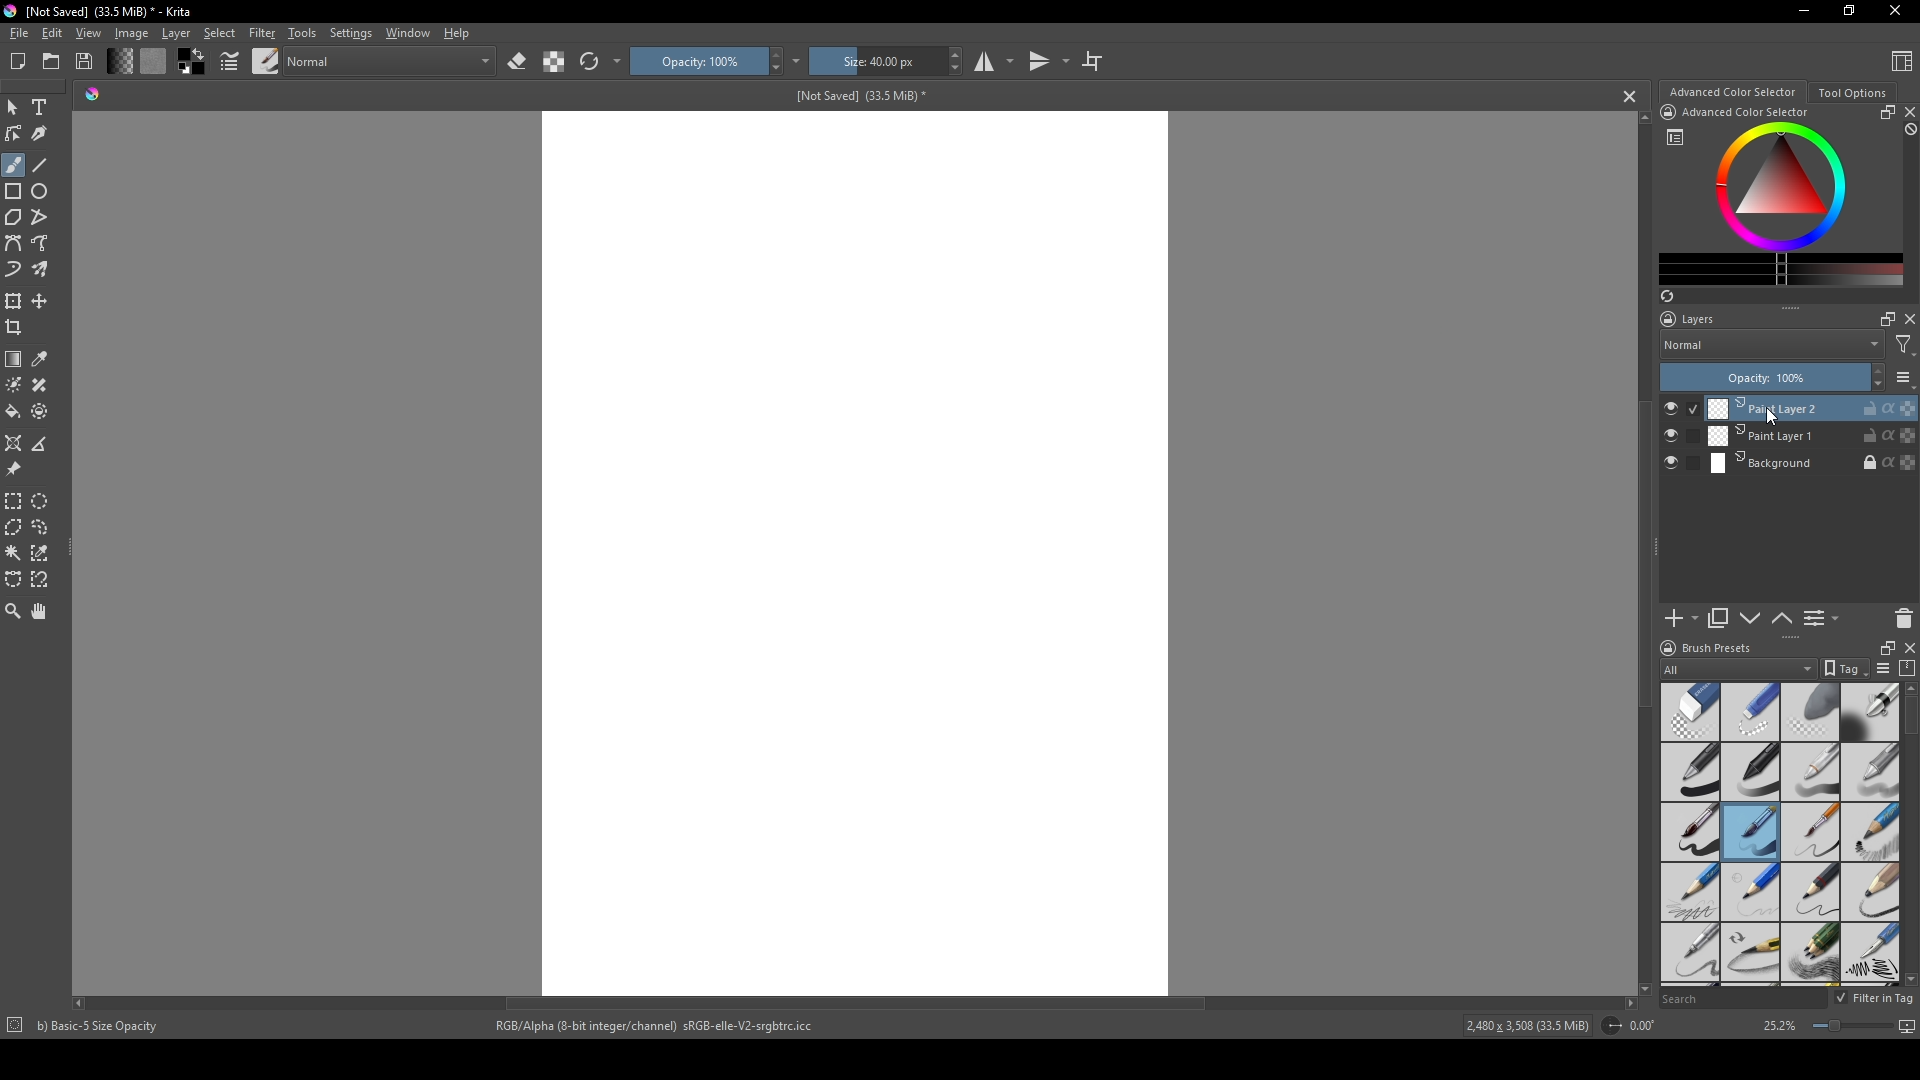 Image resolution: width=1920 pixels, height=1080 pixels. I want to click on list, so click(1675, 137).